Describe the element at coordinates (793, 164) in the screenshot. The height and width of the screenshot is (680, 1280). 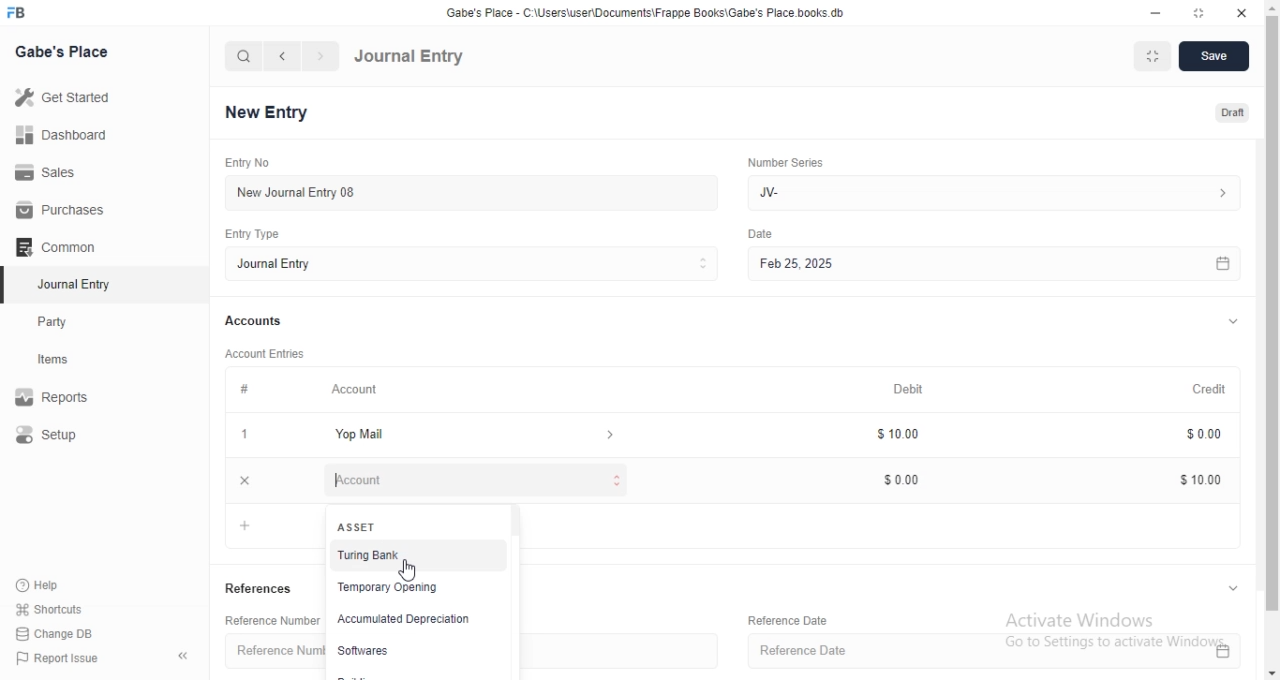
I see `Number Series` at that location.